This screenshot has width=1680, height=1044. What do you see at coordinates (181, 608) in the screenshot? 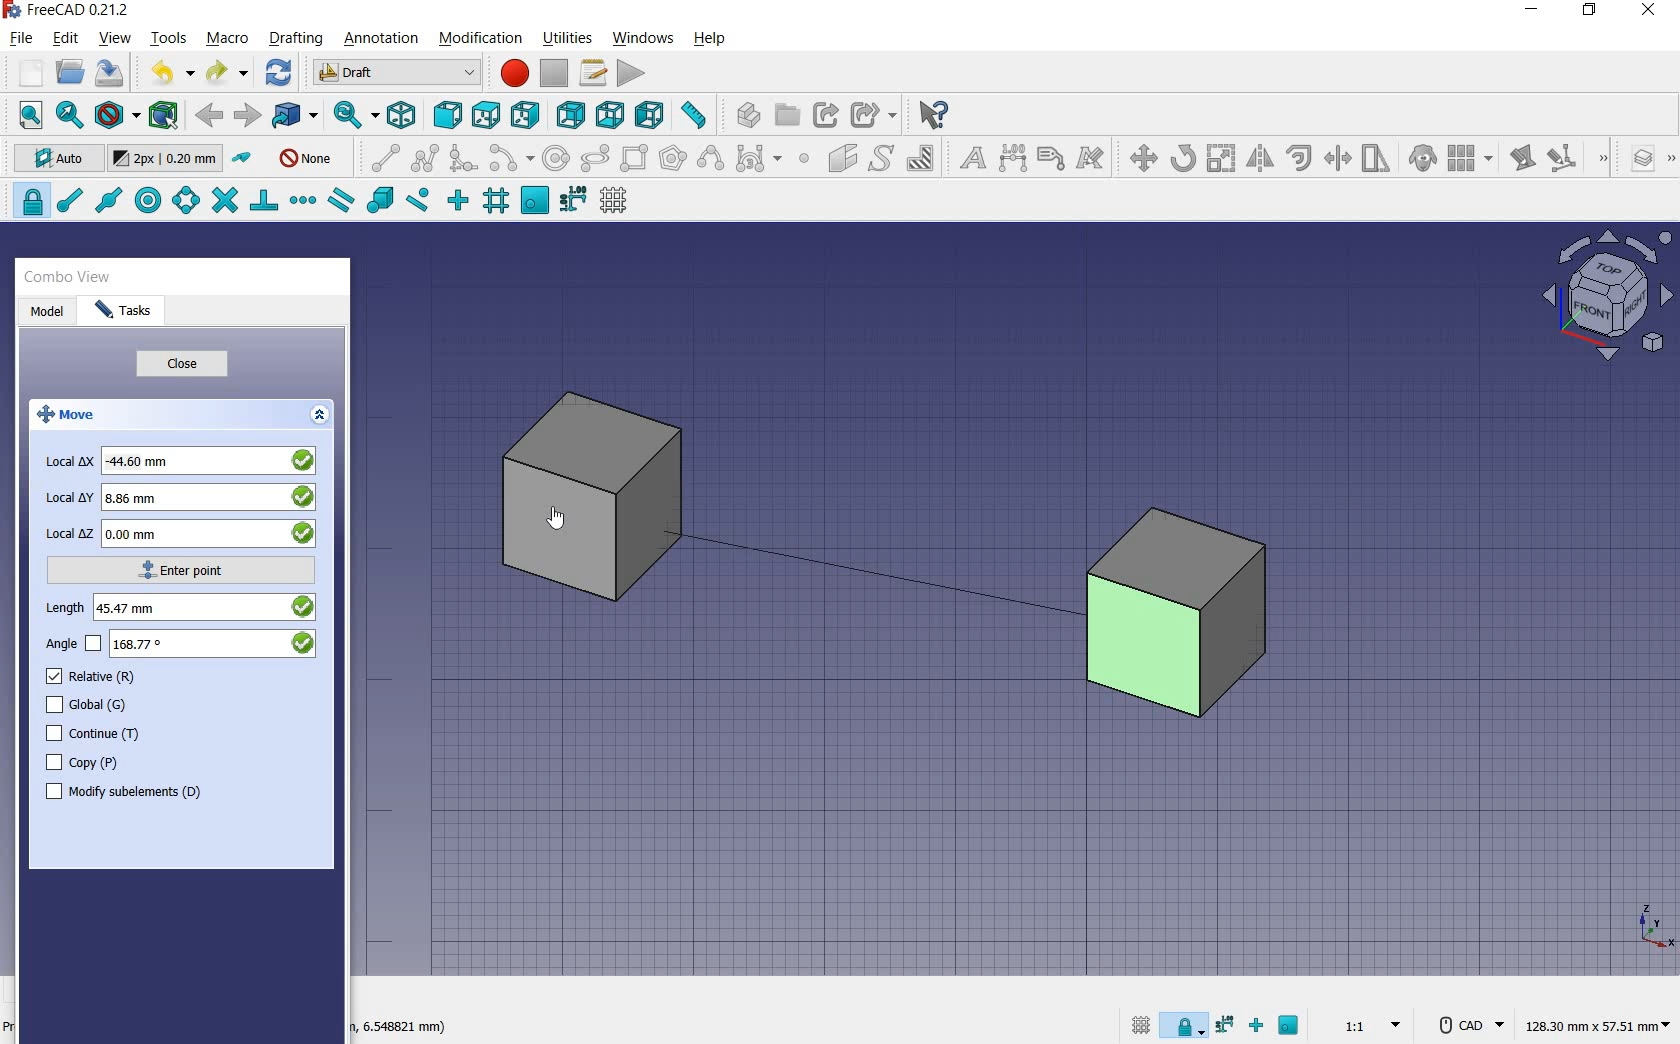
I see `length` at bounding box center [181, 608].